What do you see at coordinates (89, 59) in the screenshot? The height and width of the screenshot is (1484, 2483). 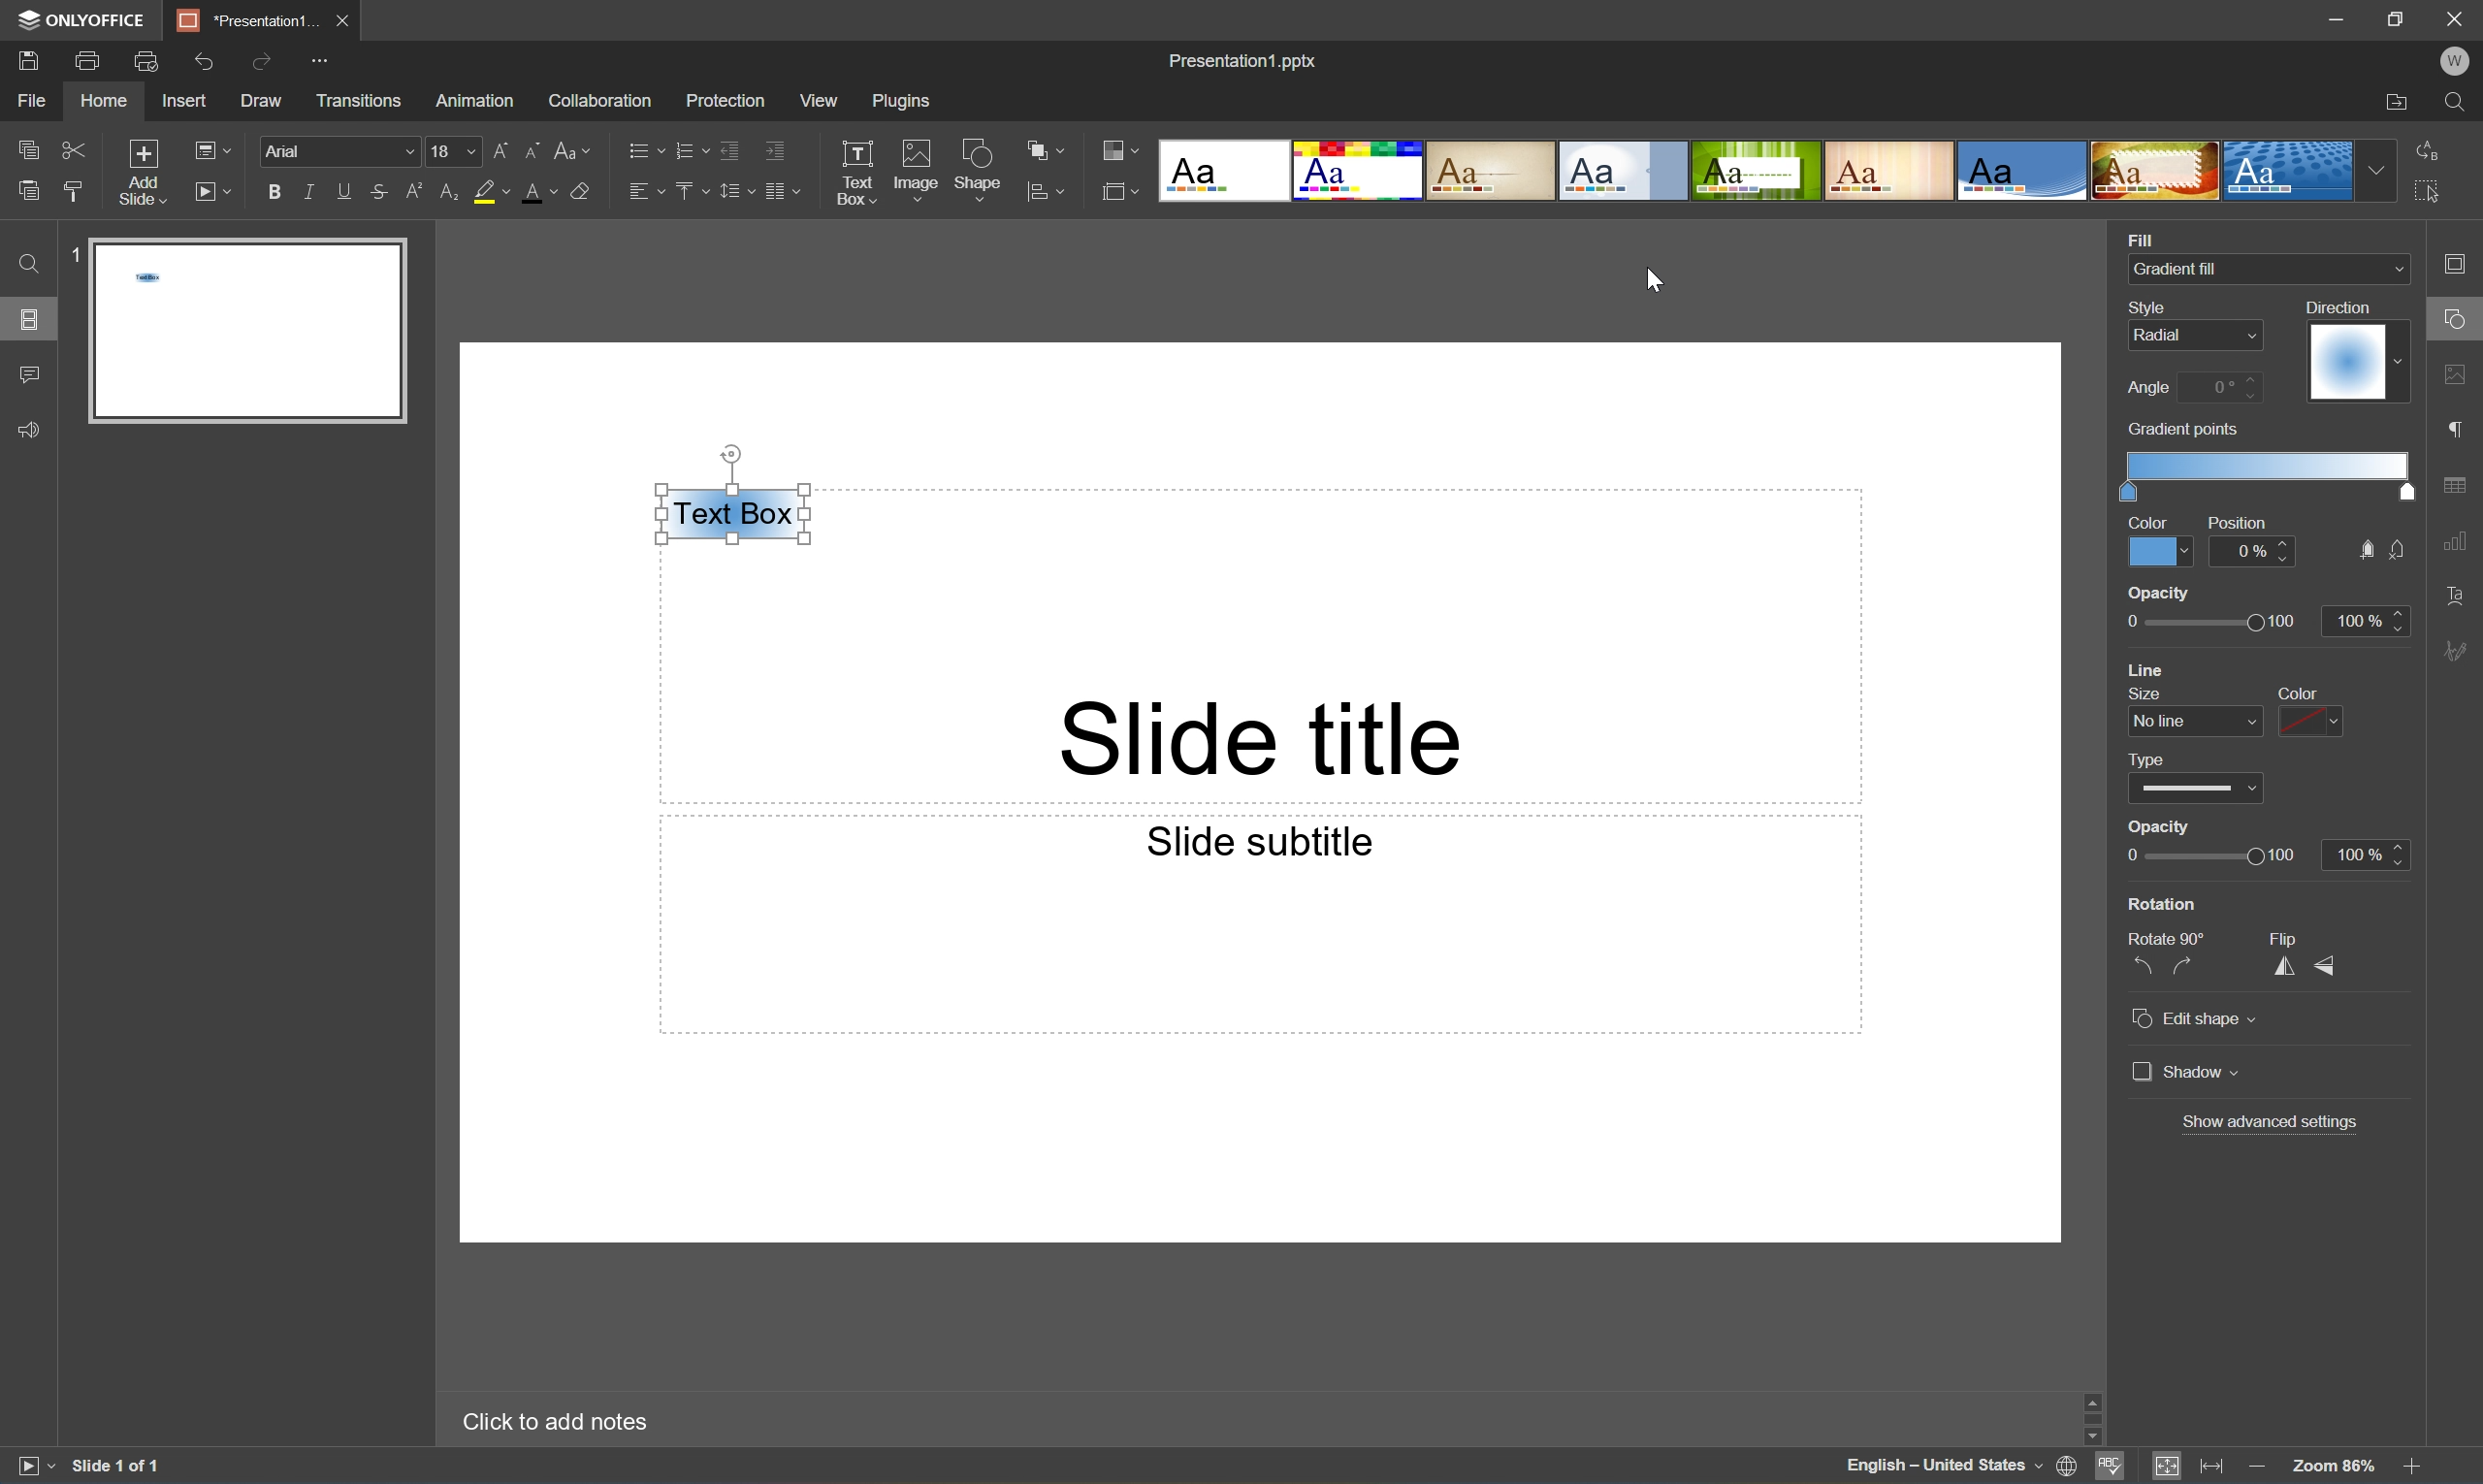 I see `Print file` at bounding box center [89, 59].